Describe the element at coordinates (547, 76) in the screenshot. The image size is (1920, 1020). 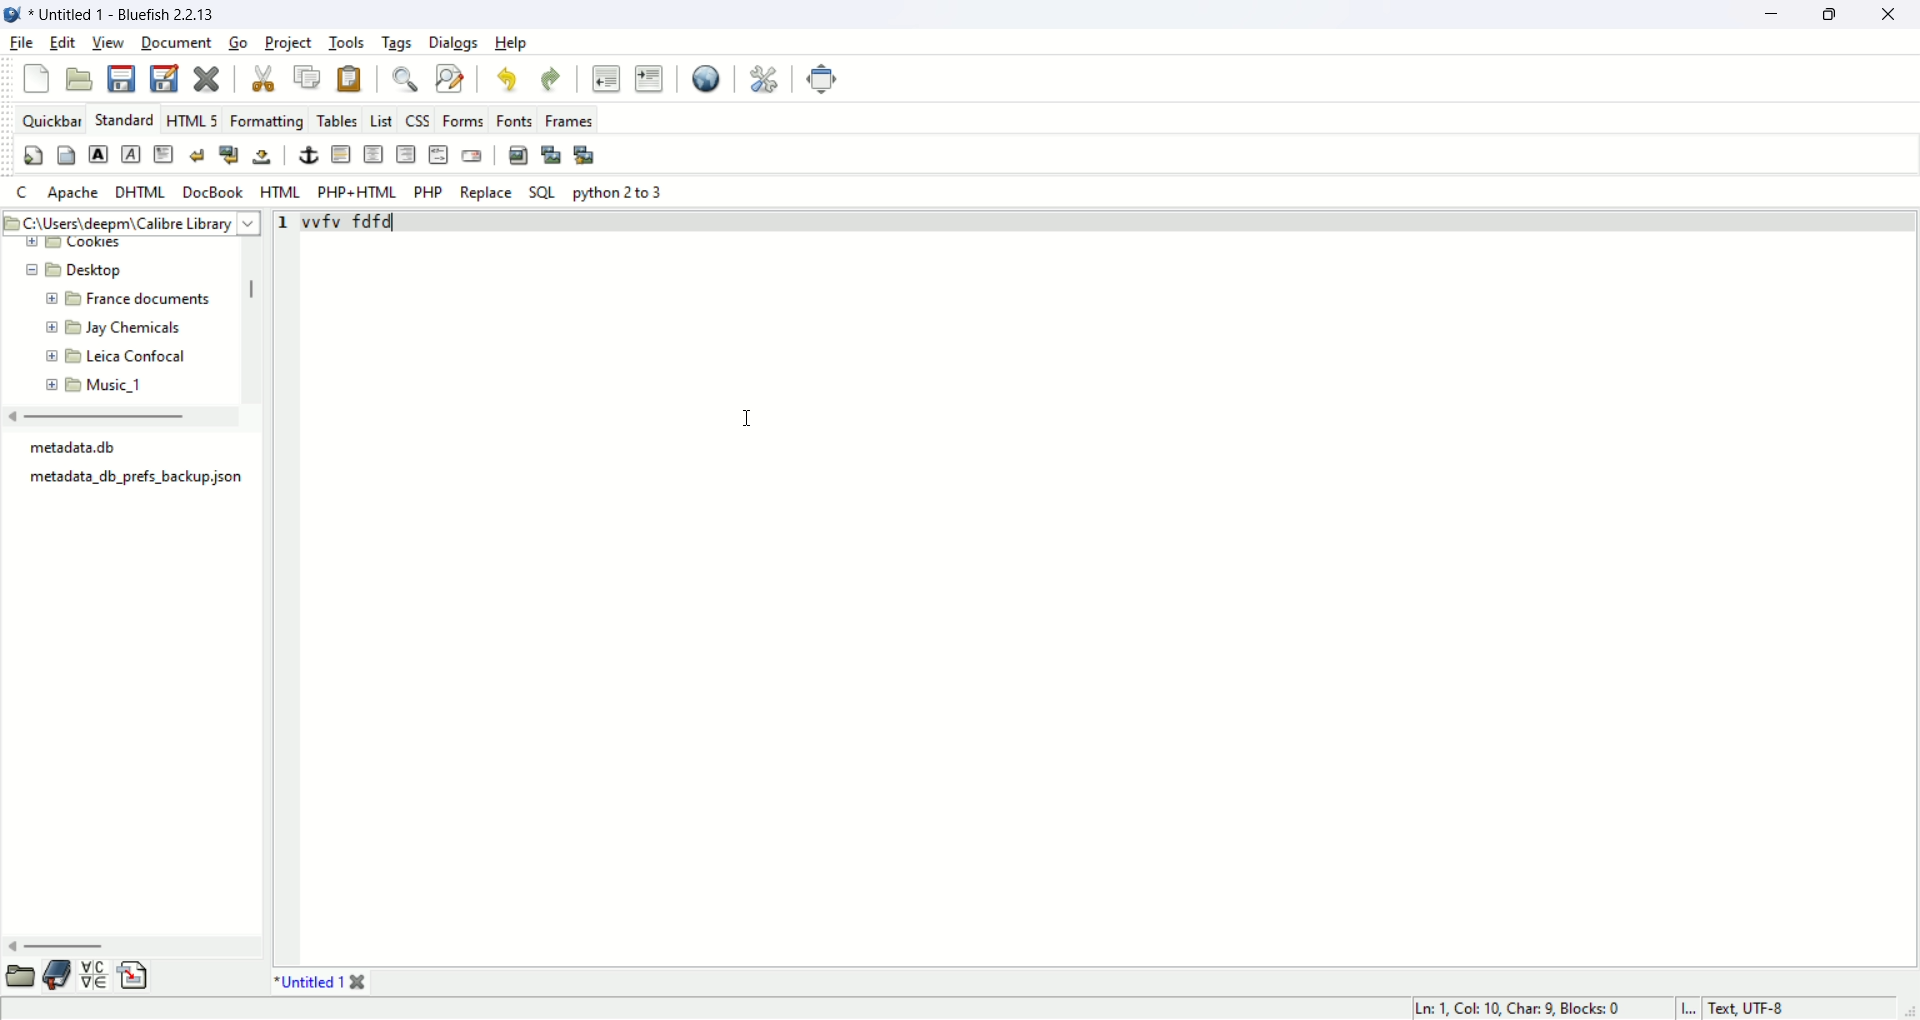
I see `redo` at that location.